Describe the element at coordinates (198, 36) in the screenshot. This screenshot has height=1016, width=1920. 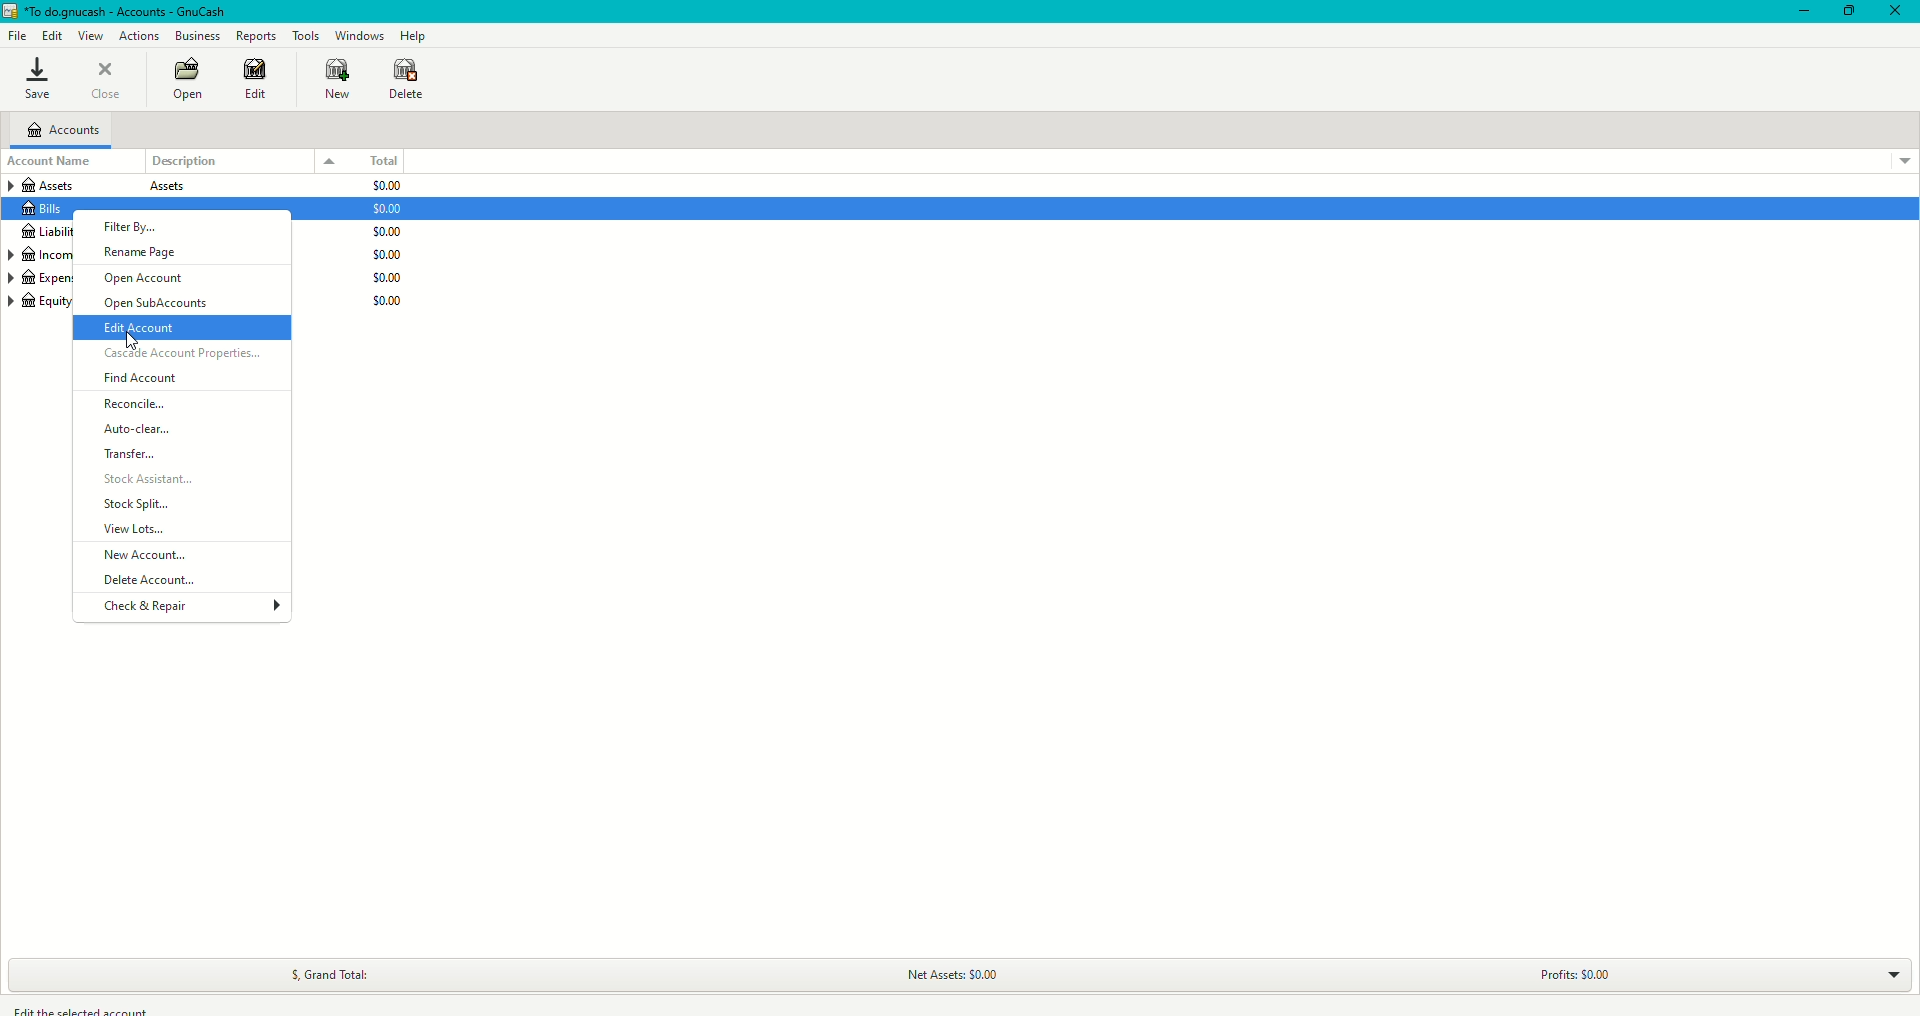
I see `Business` at that location.